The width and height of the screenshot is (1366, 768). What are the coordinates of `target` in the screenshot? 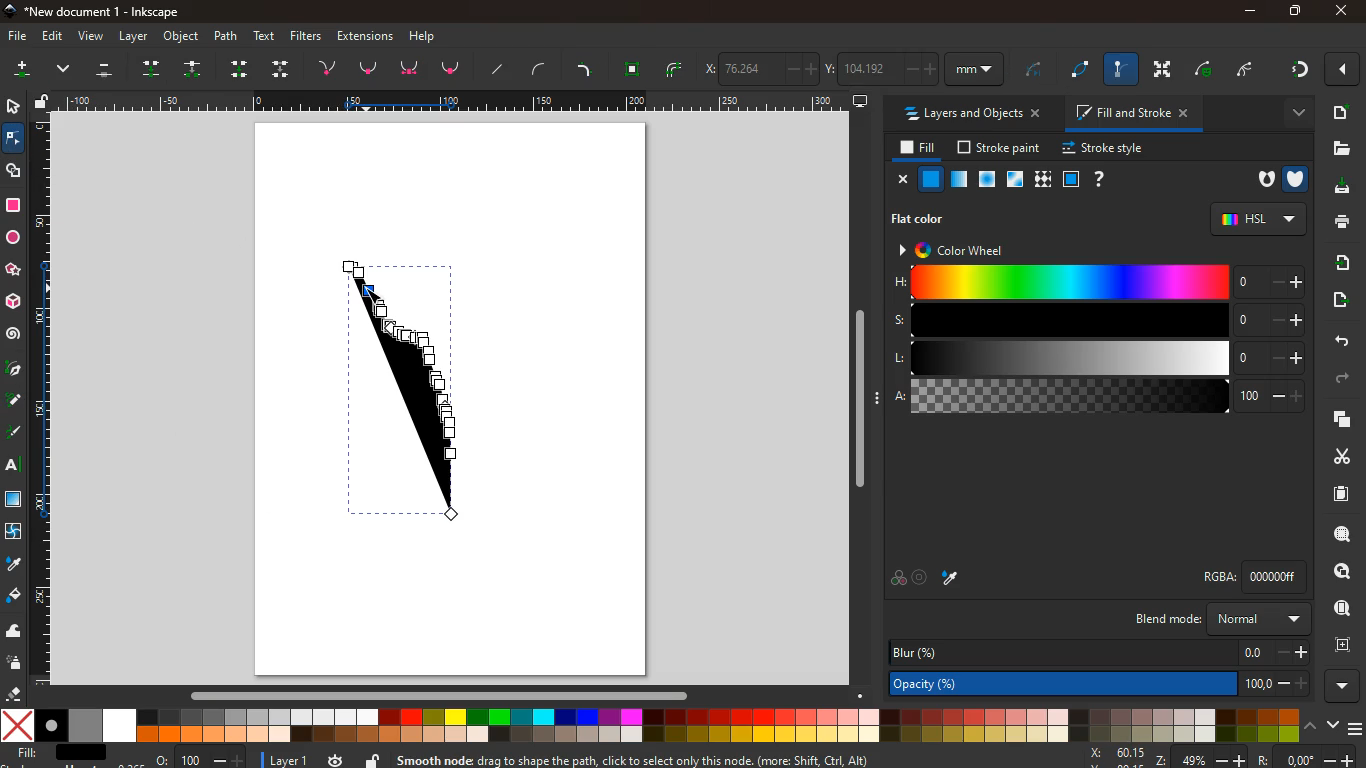 It's located at (922, 578).